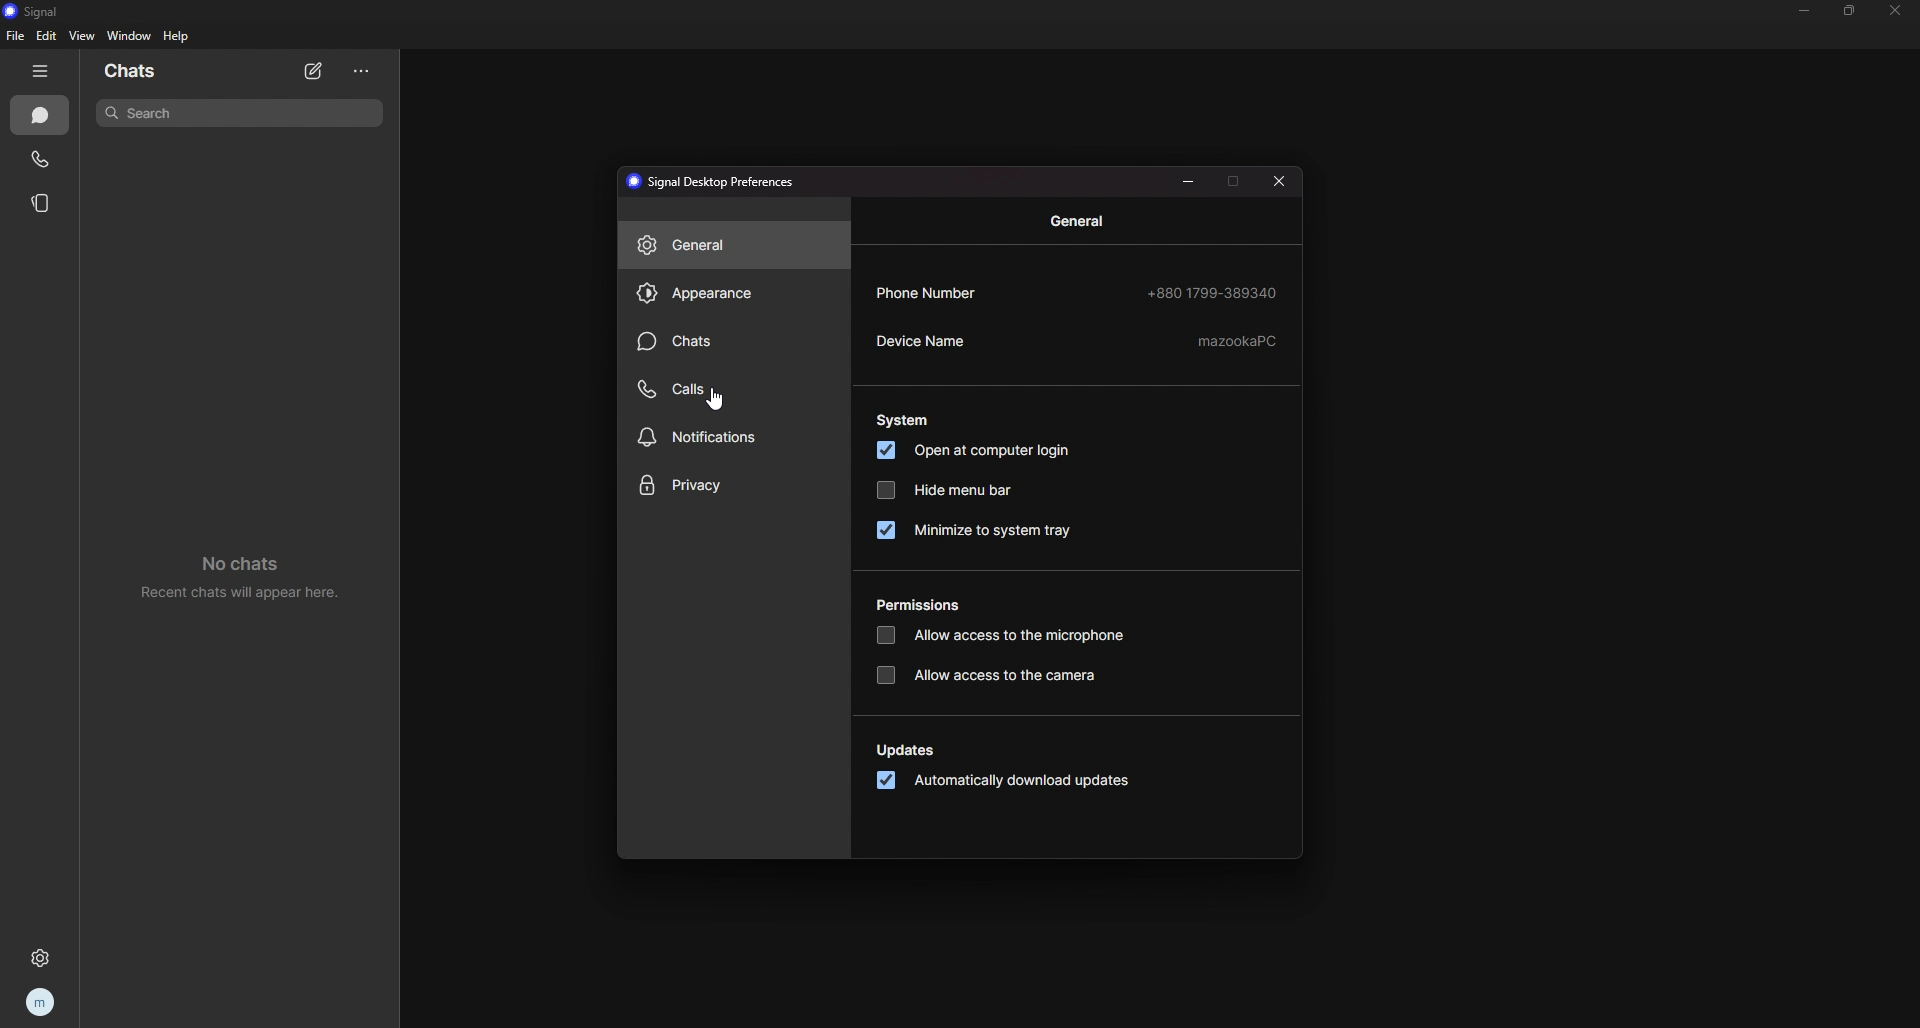 Image resolution: width=1920 pixels, height=1028 pixels. Describe the element at coordinates (904, 421) in the screenshot. I see `system` at that location.